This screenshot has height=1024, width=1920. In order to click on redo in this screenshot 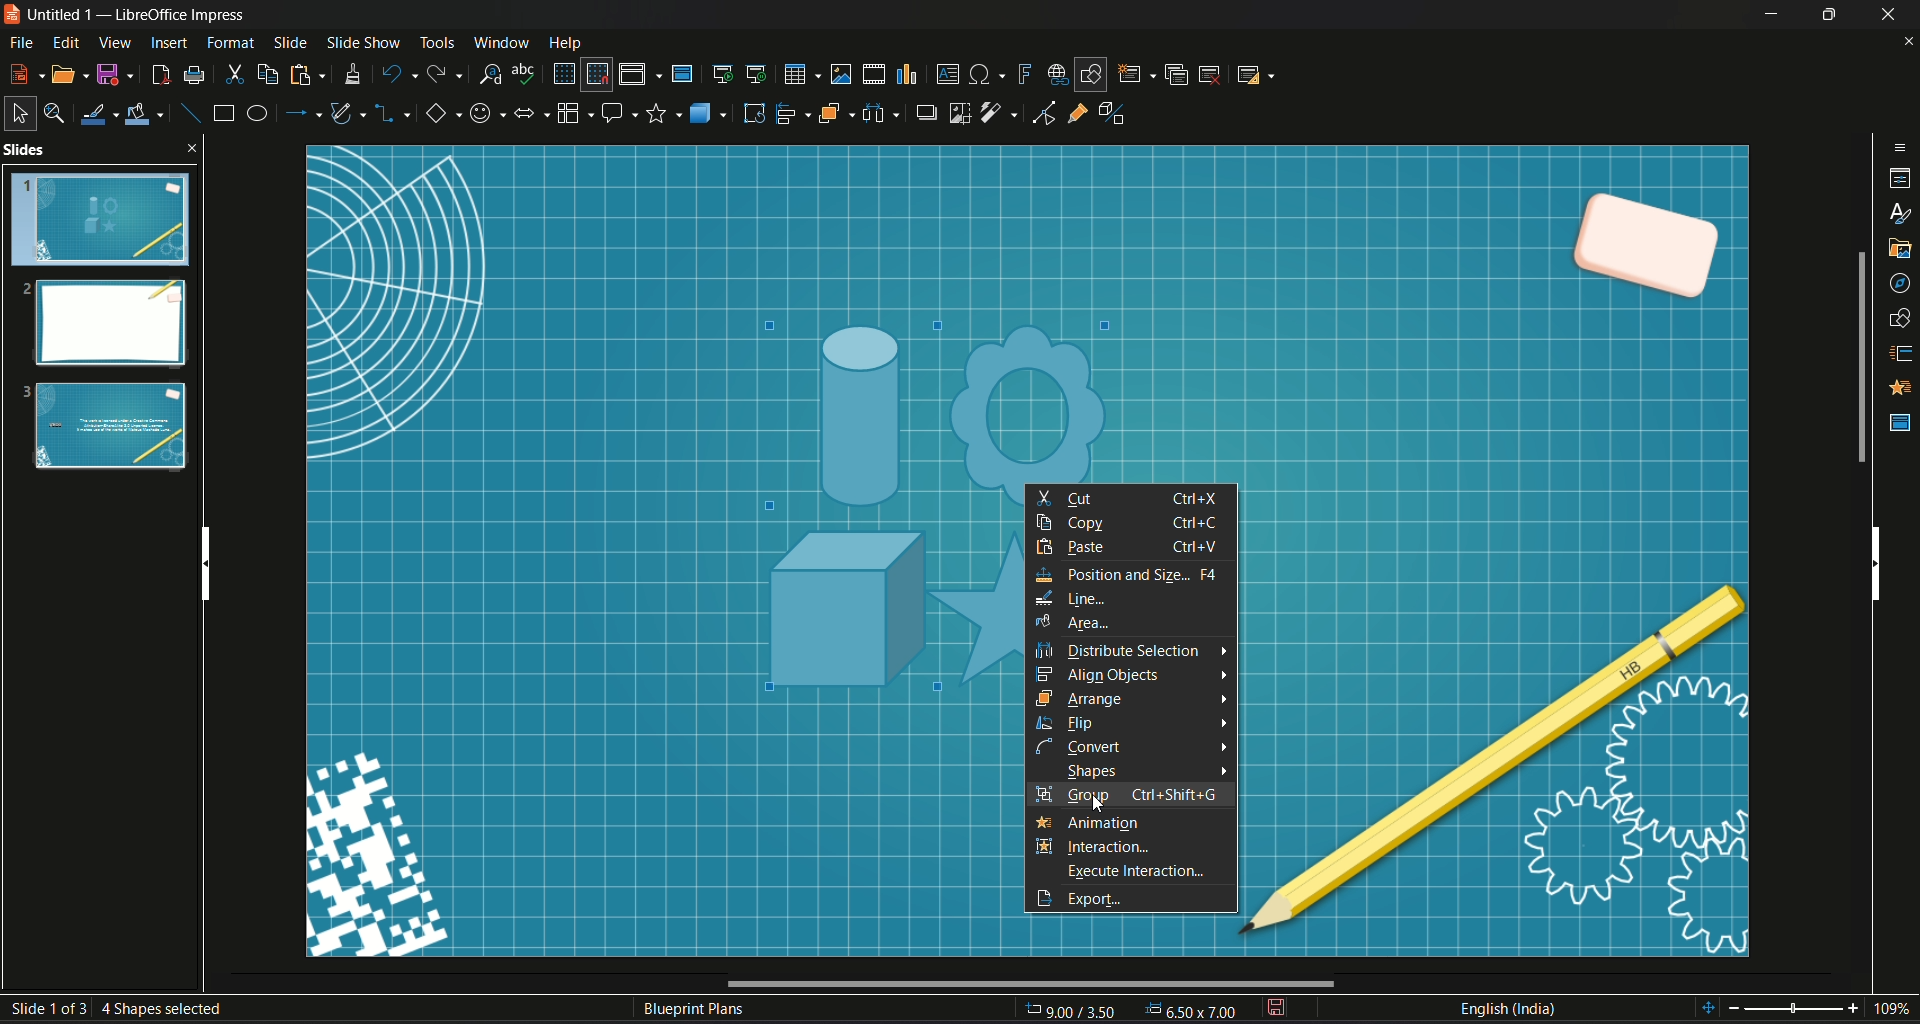, I will do `click(445, 72)`.